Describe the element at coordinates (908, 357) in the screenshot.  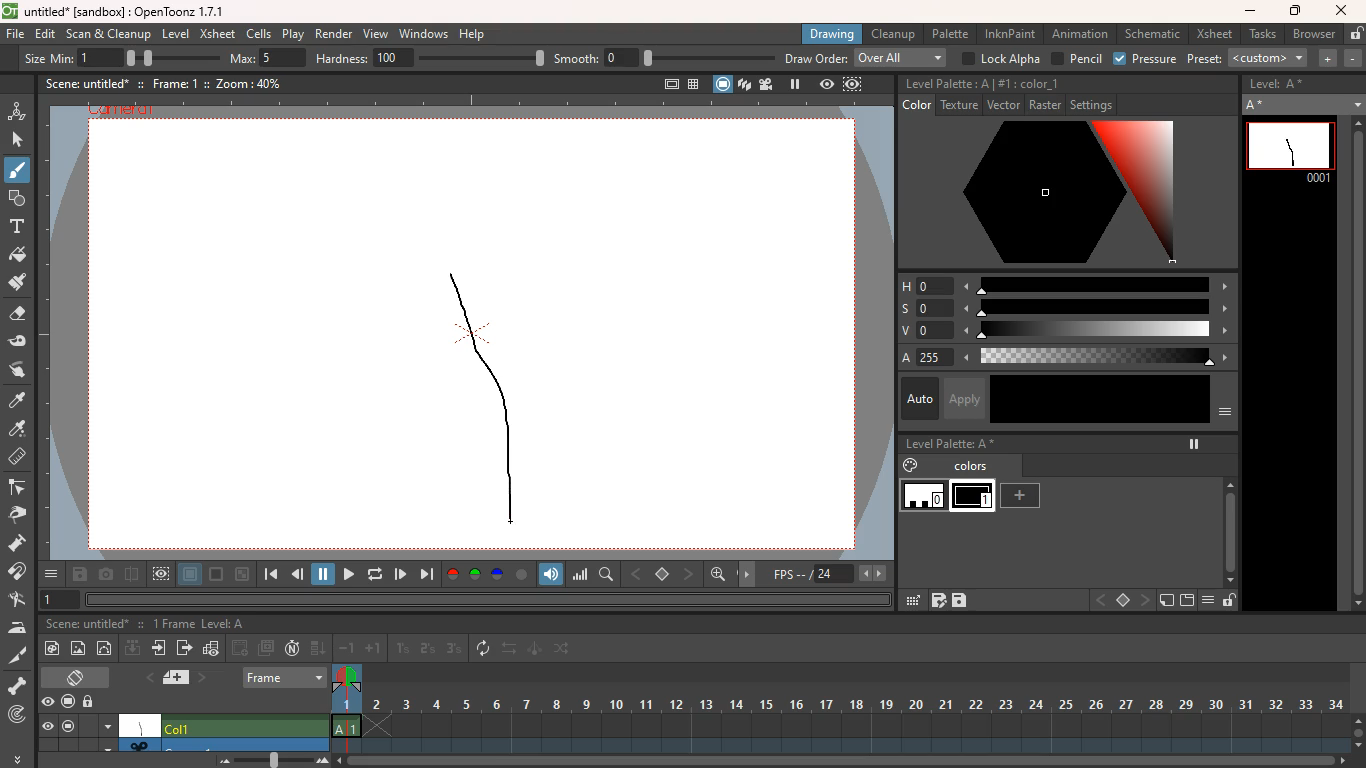
I see `a` at that location.